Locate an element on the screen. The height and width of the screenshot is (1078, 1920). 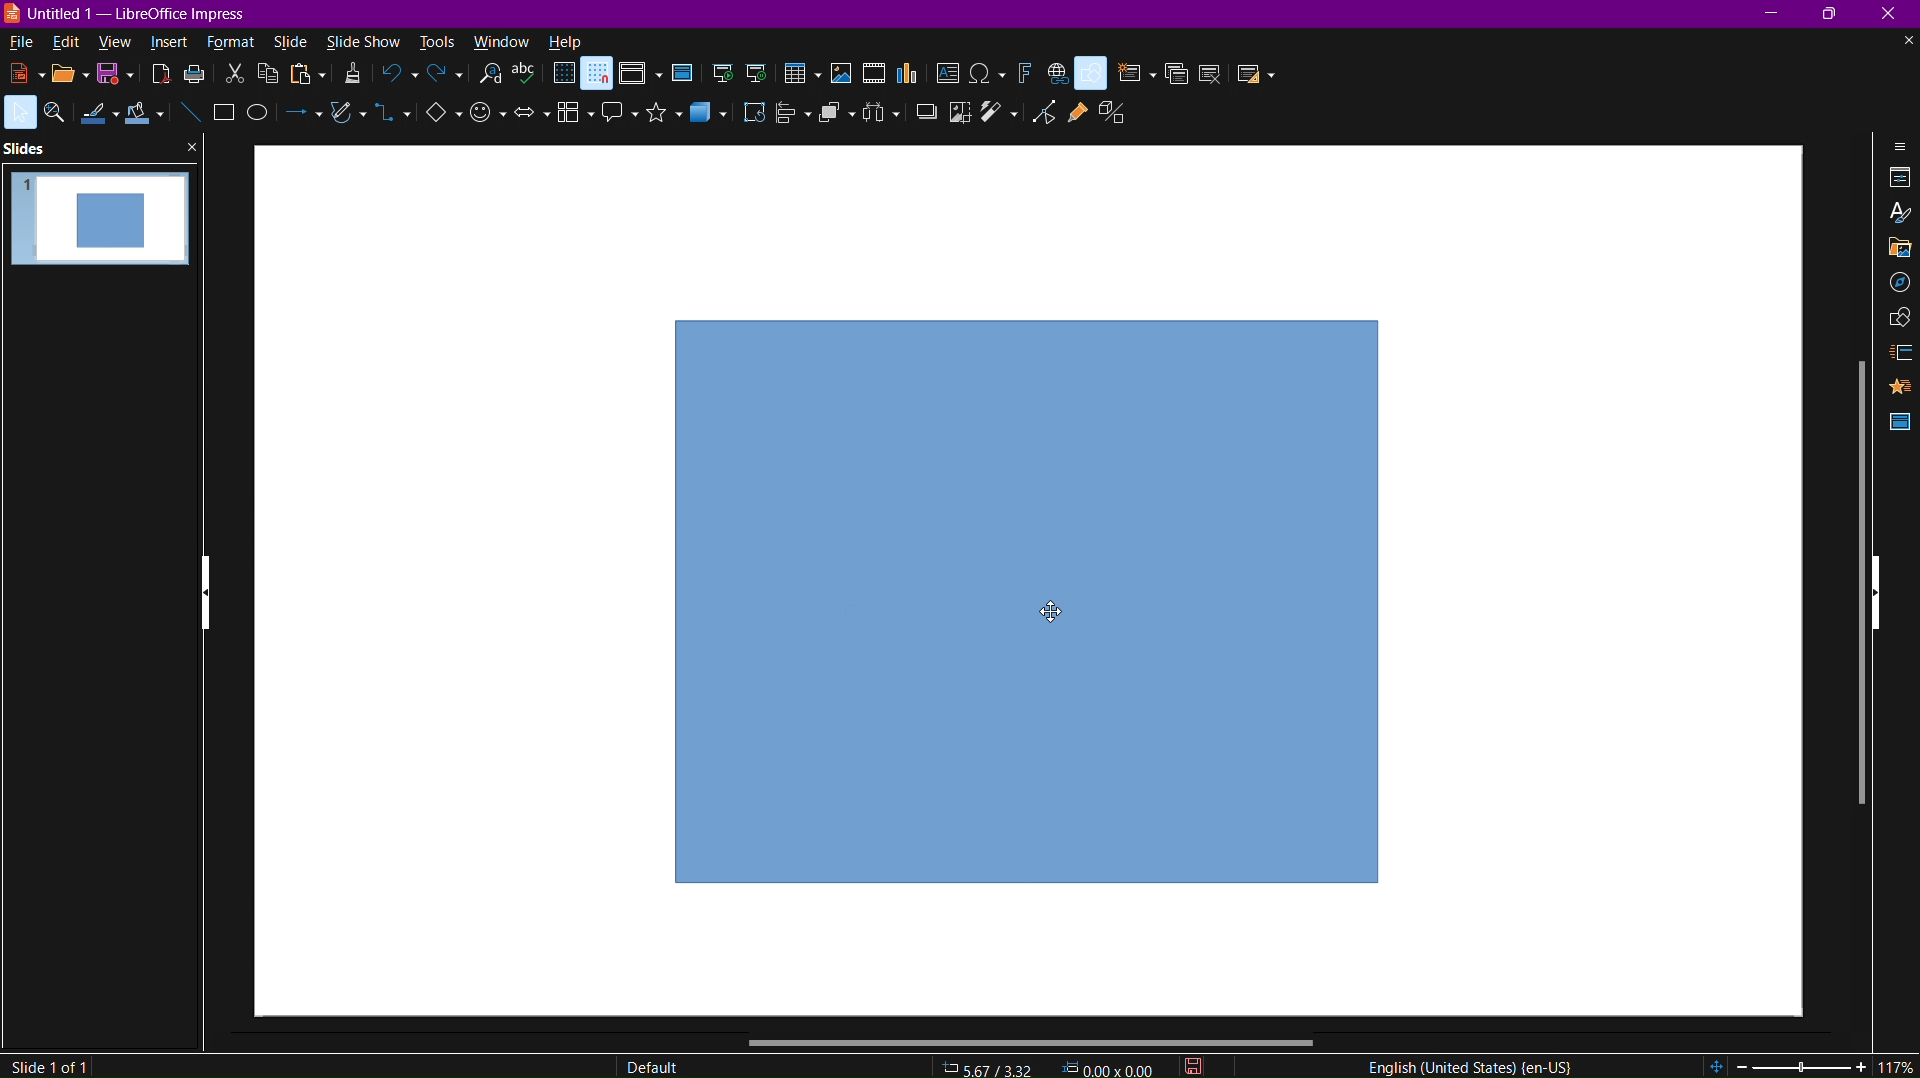
Paste is located at coordinates (307, 79).